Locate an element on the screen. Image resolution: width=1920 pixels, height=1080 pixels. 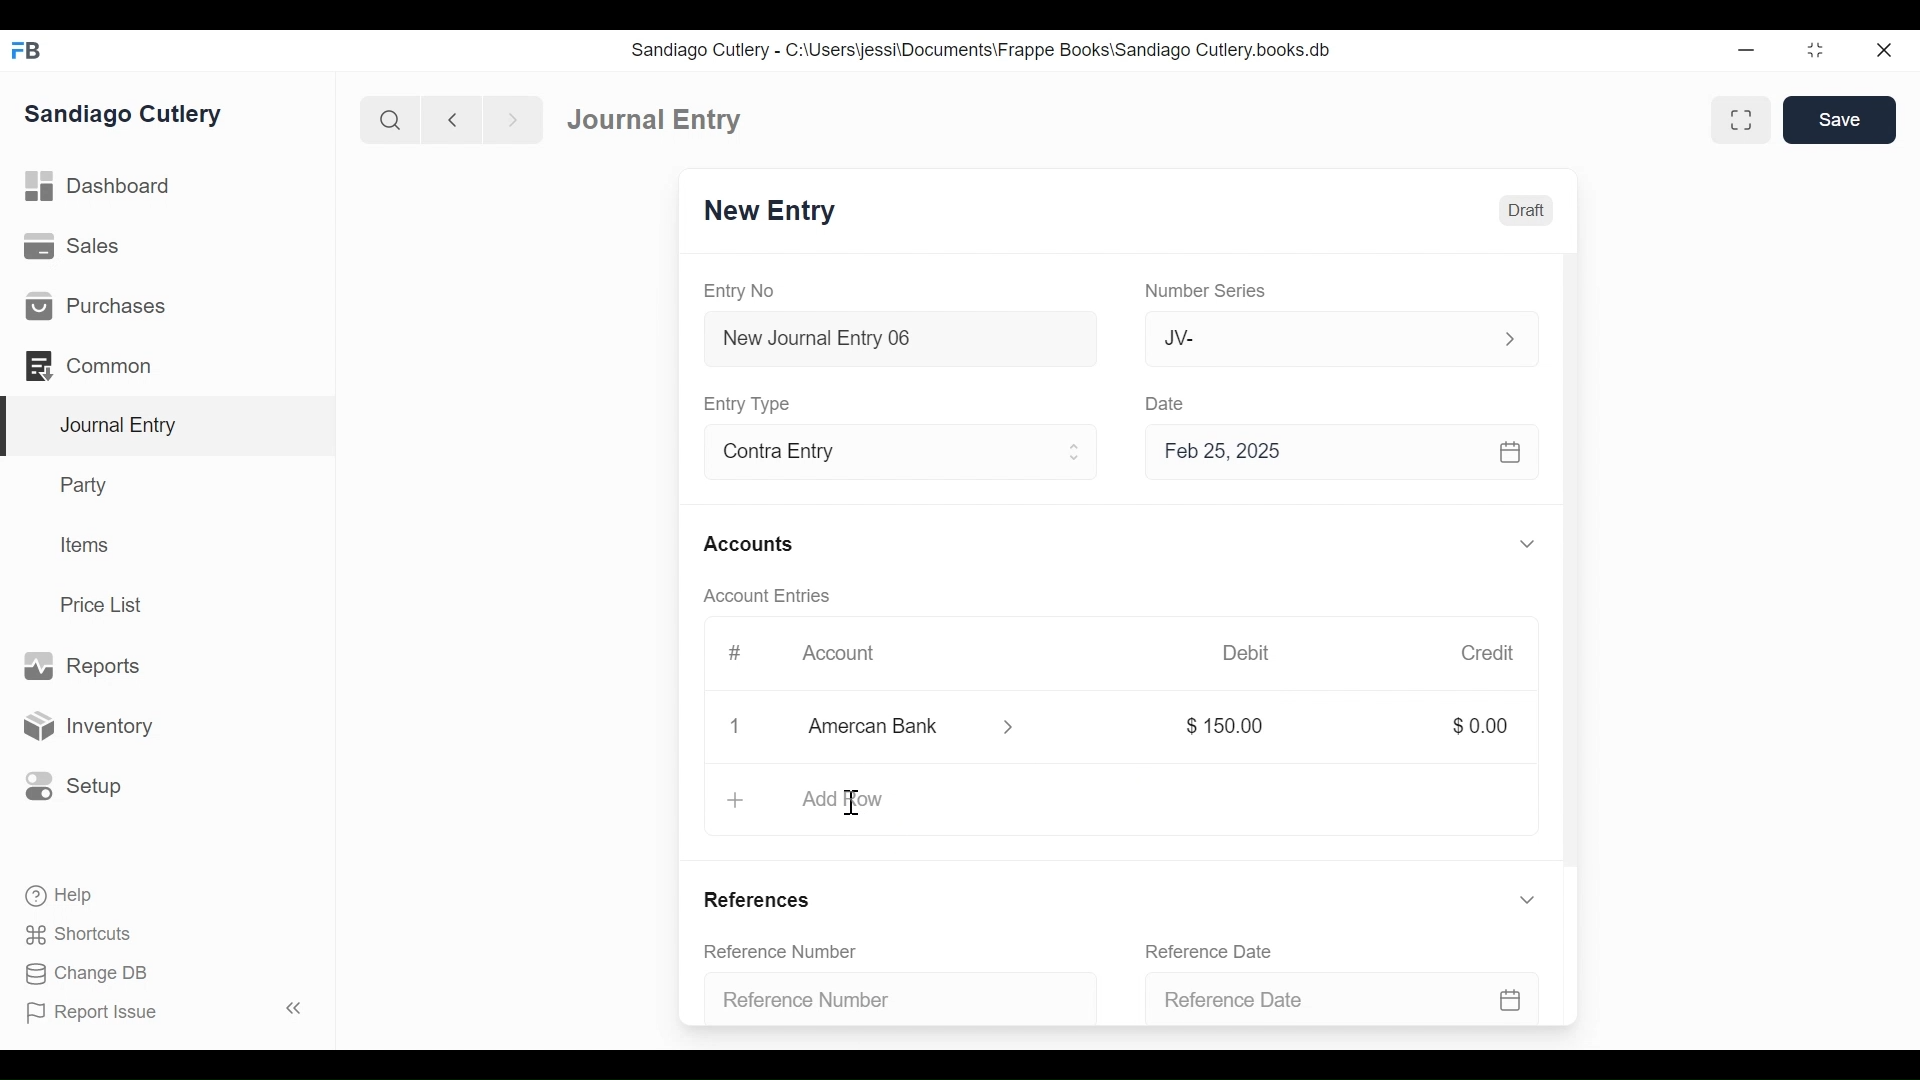
Restore is located at coordinates (1818, 49).